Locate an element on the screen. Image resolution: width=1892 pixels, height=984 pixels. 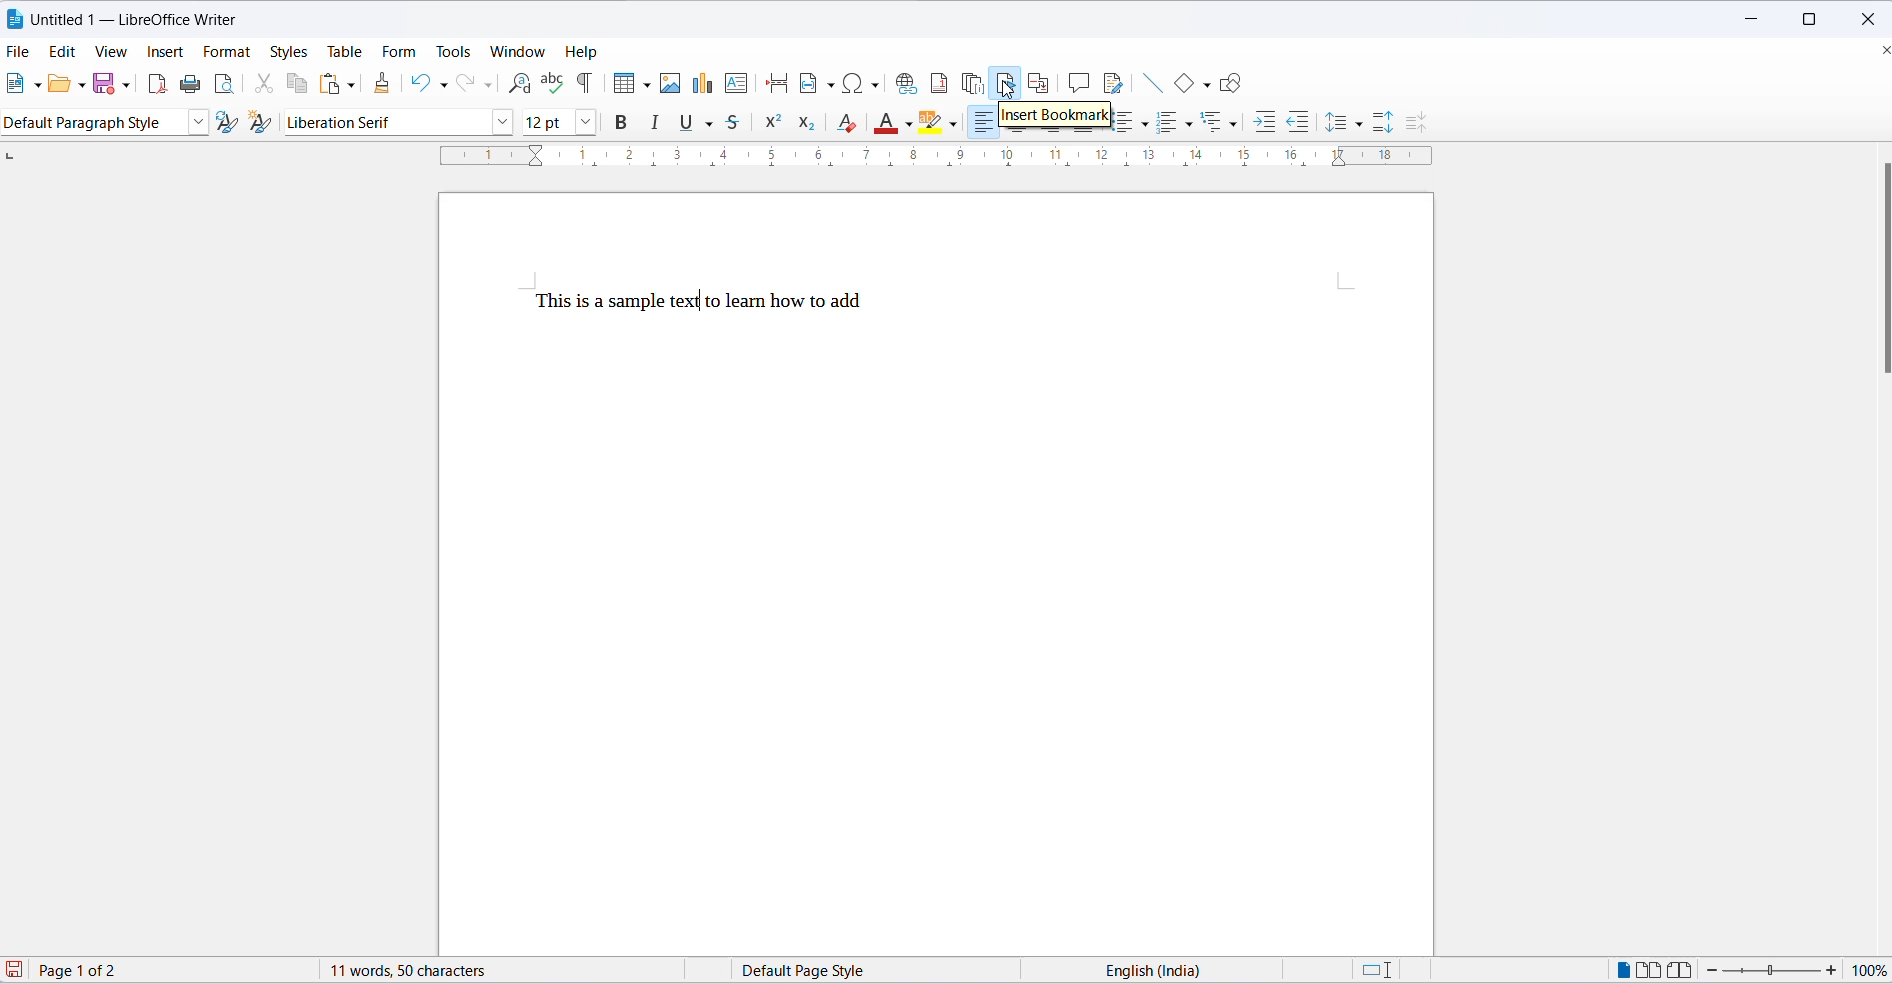
insert hyperlink is located at coordinates (908, 84).